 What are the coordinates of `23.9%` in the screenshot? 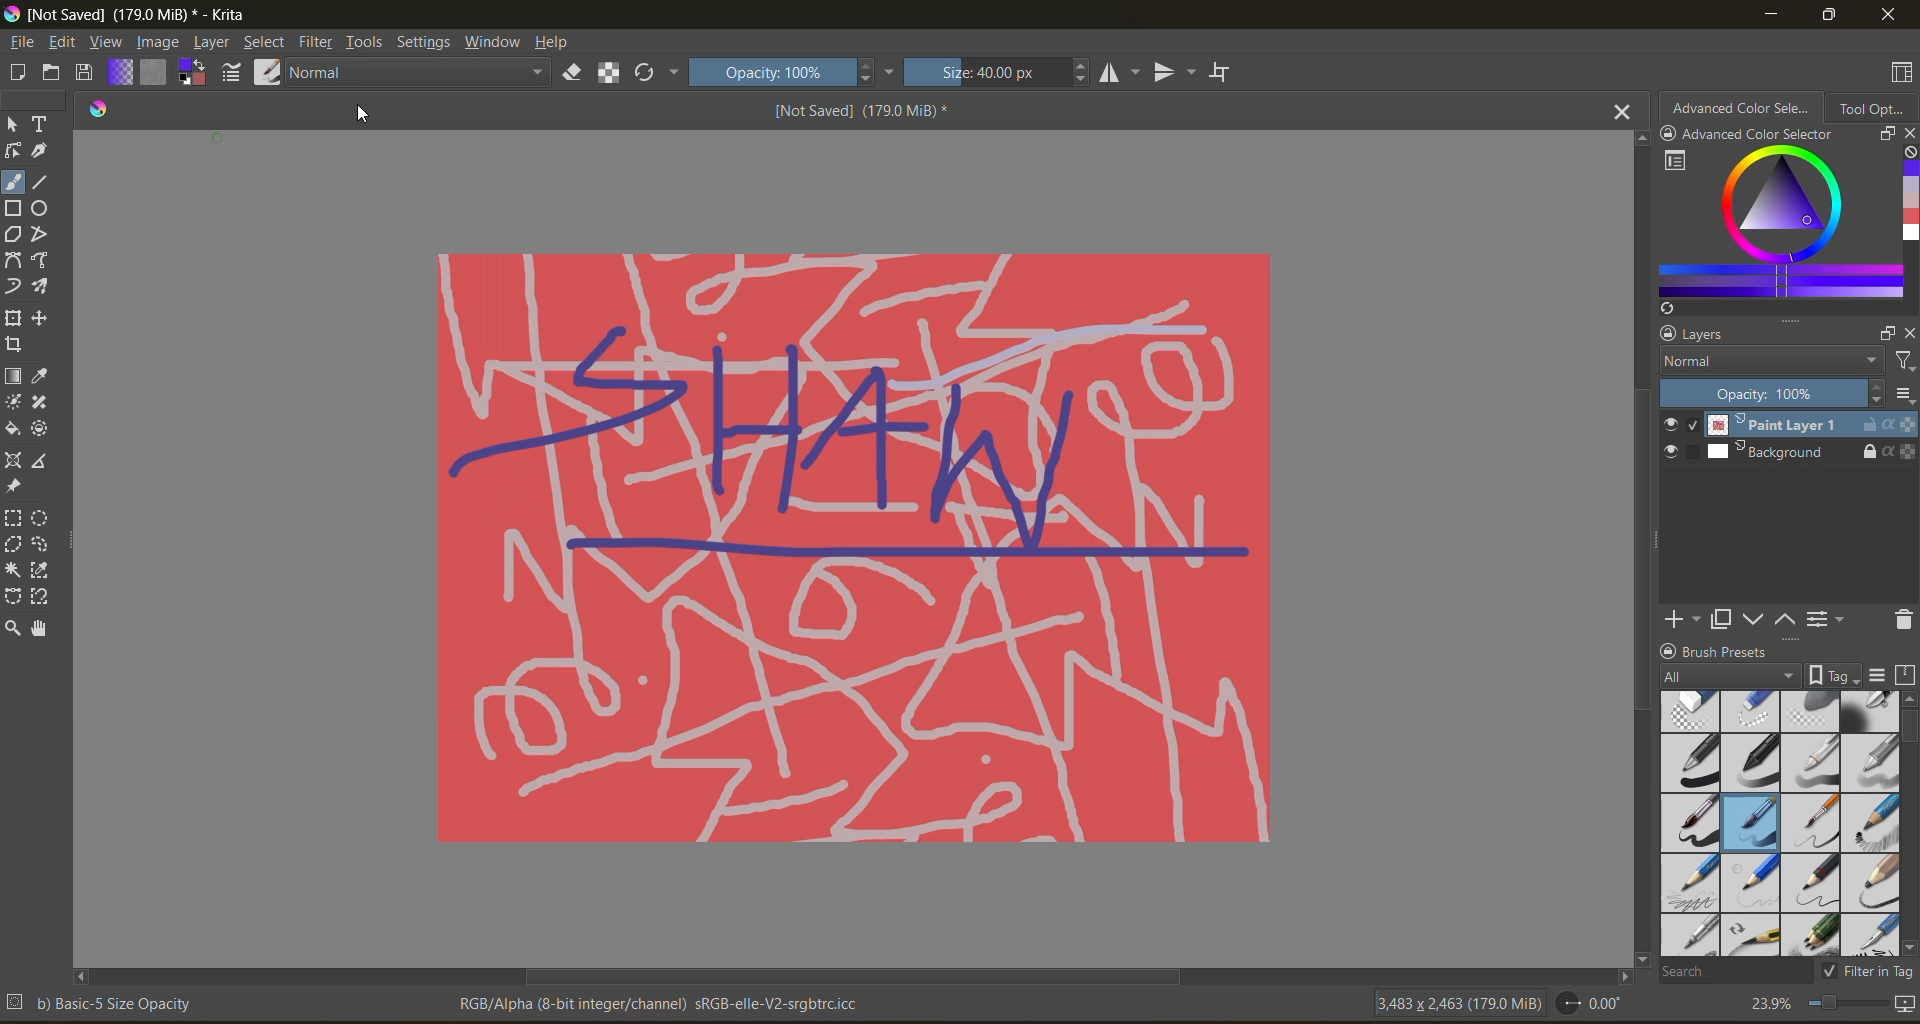 It's located at (1769, 1004).